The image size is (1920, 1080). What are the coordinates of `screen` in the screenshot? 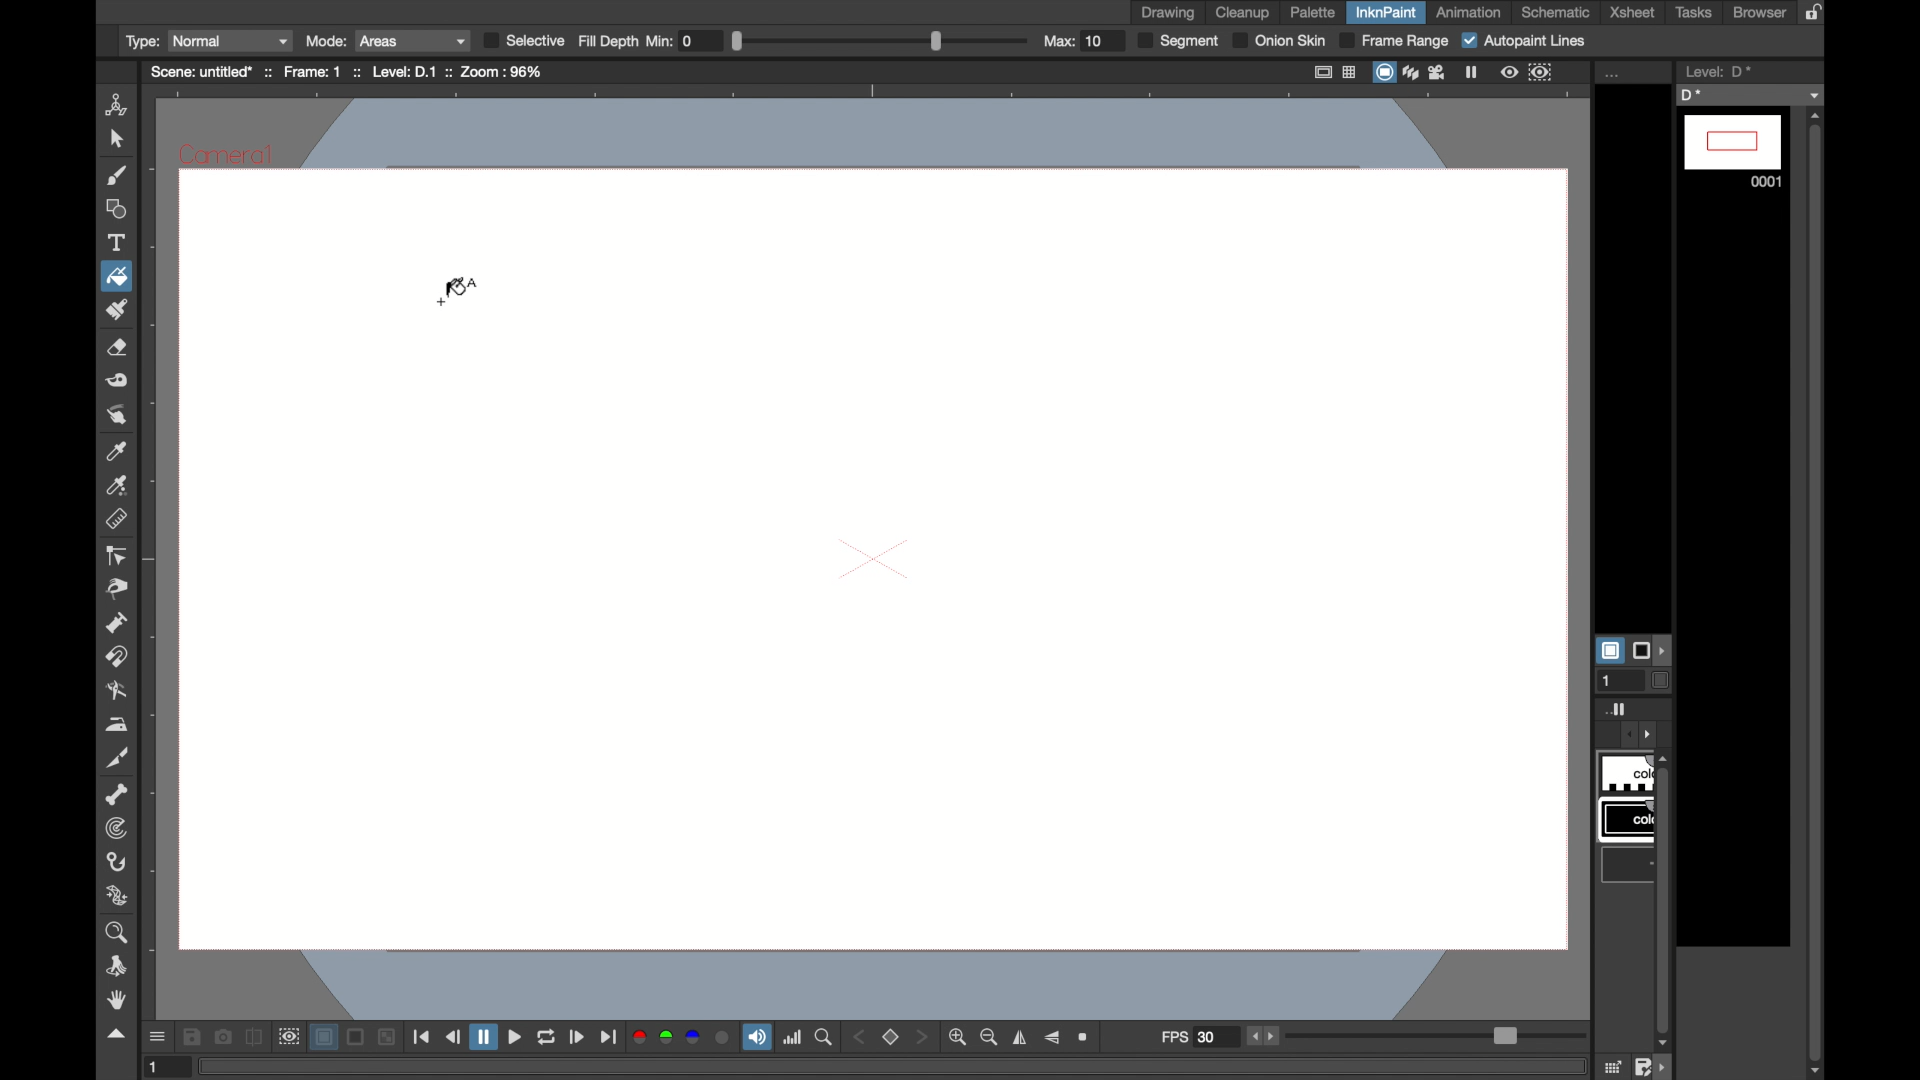 It's located at (356, 1037).